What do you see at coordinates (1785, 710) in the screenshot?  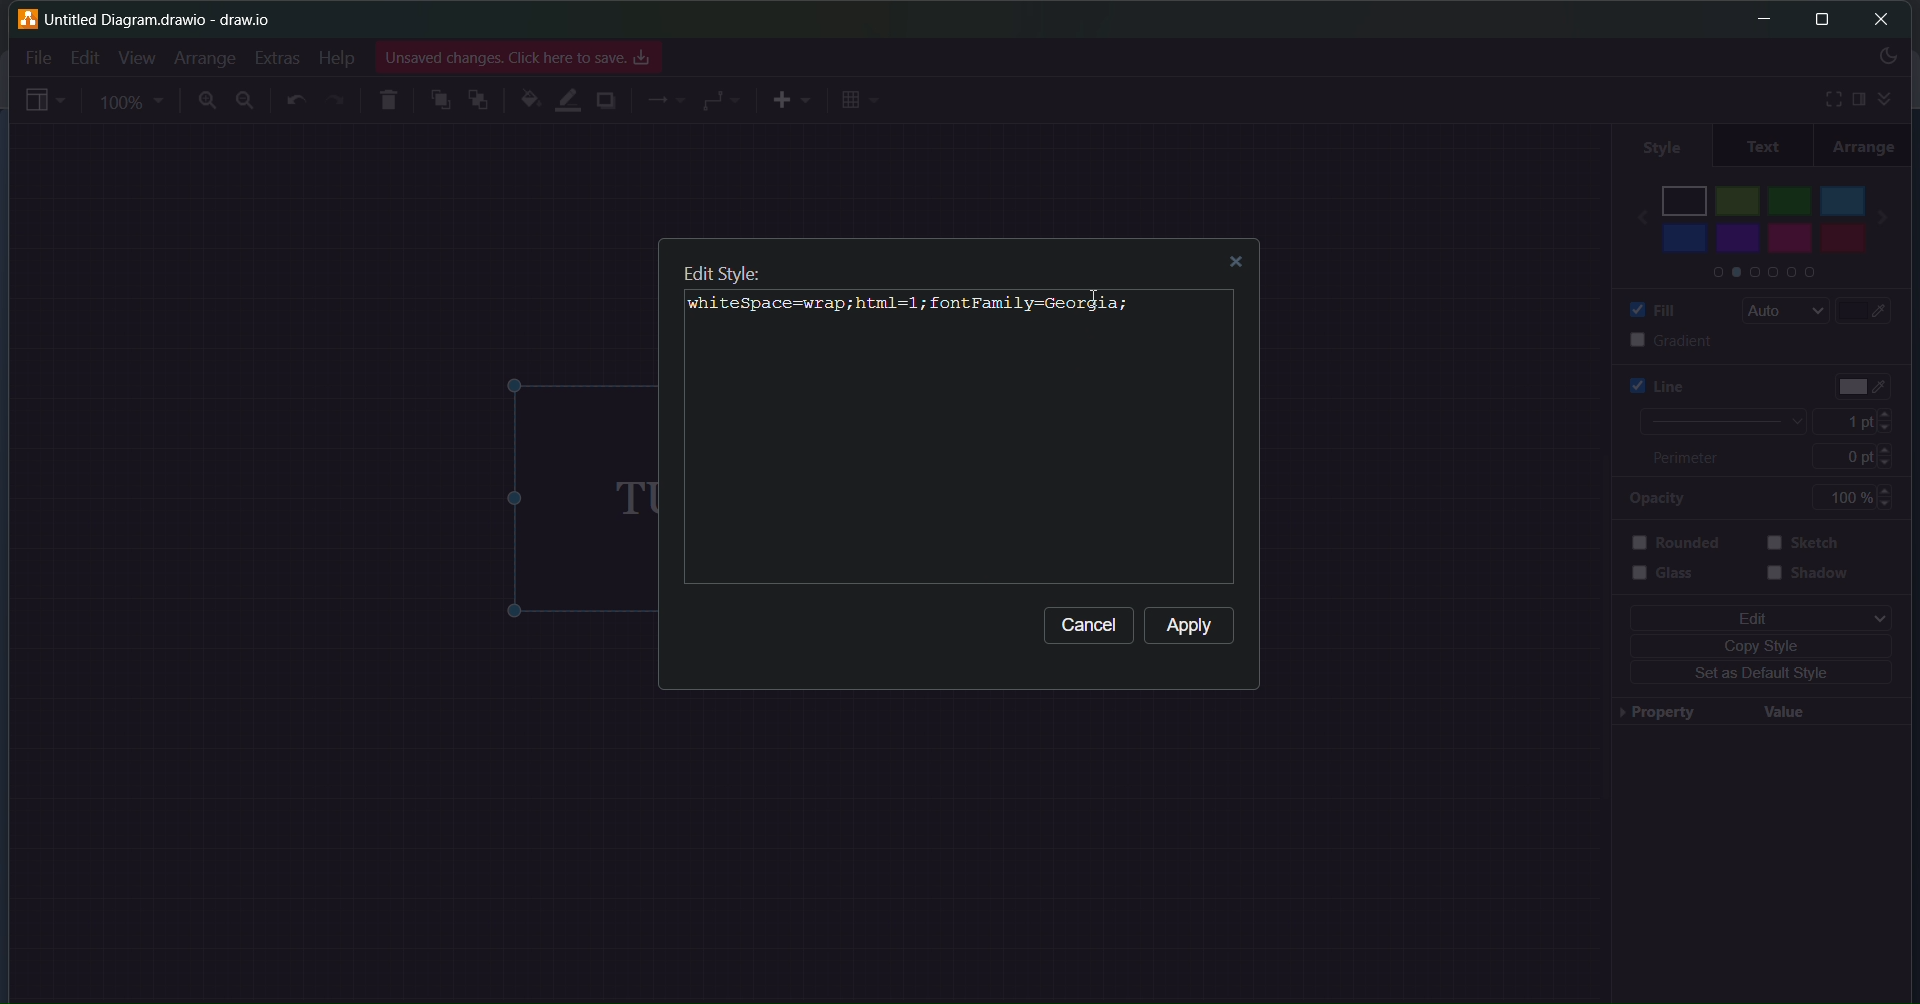 I see `value` at bounding box center [1785, 710].